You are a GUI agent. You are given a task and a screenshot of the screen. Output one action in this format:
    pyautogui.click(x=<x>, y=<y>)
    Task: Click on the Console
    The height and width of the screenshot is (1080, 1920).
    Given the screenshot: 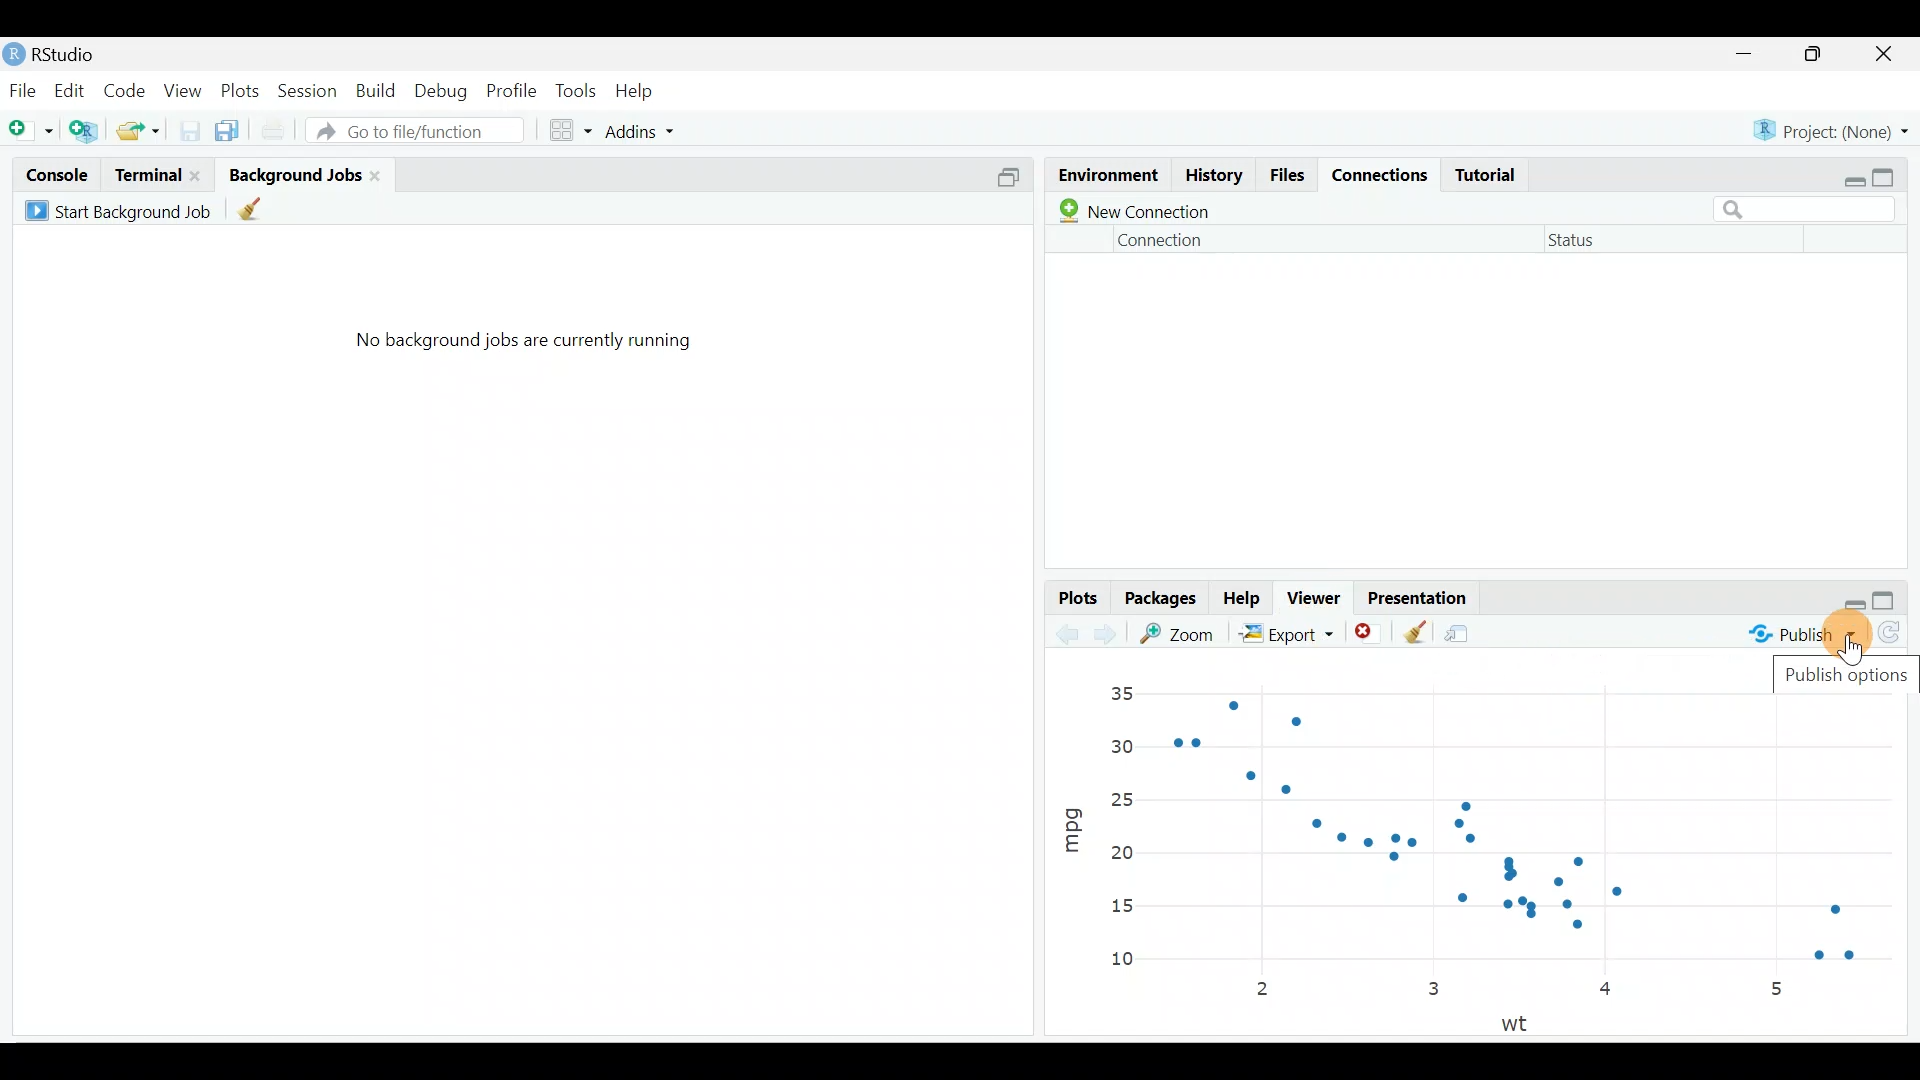 What is the action you would take?
    pyautogui.click(x=55, y=174)
    